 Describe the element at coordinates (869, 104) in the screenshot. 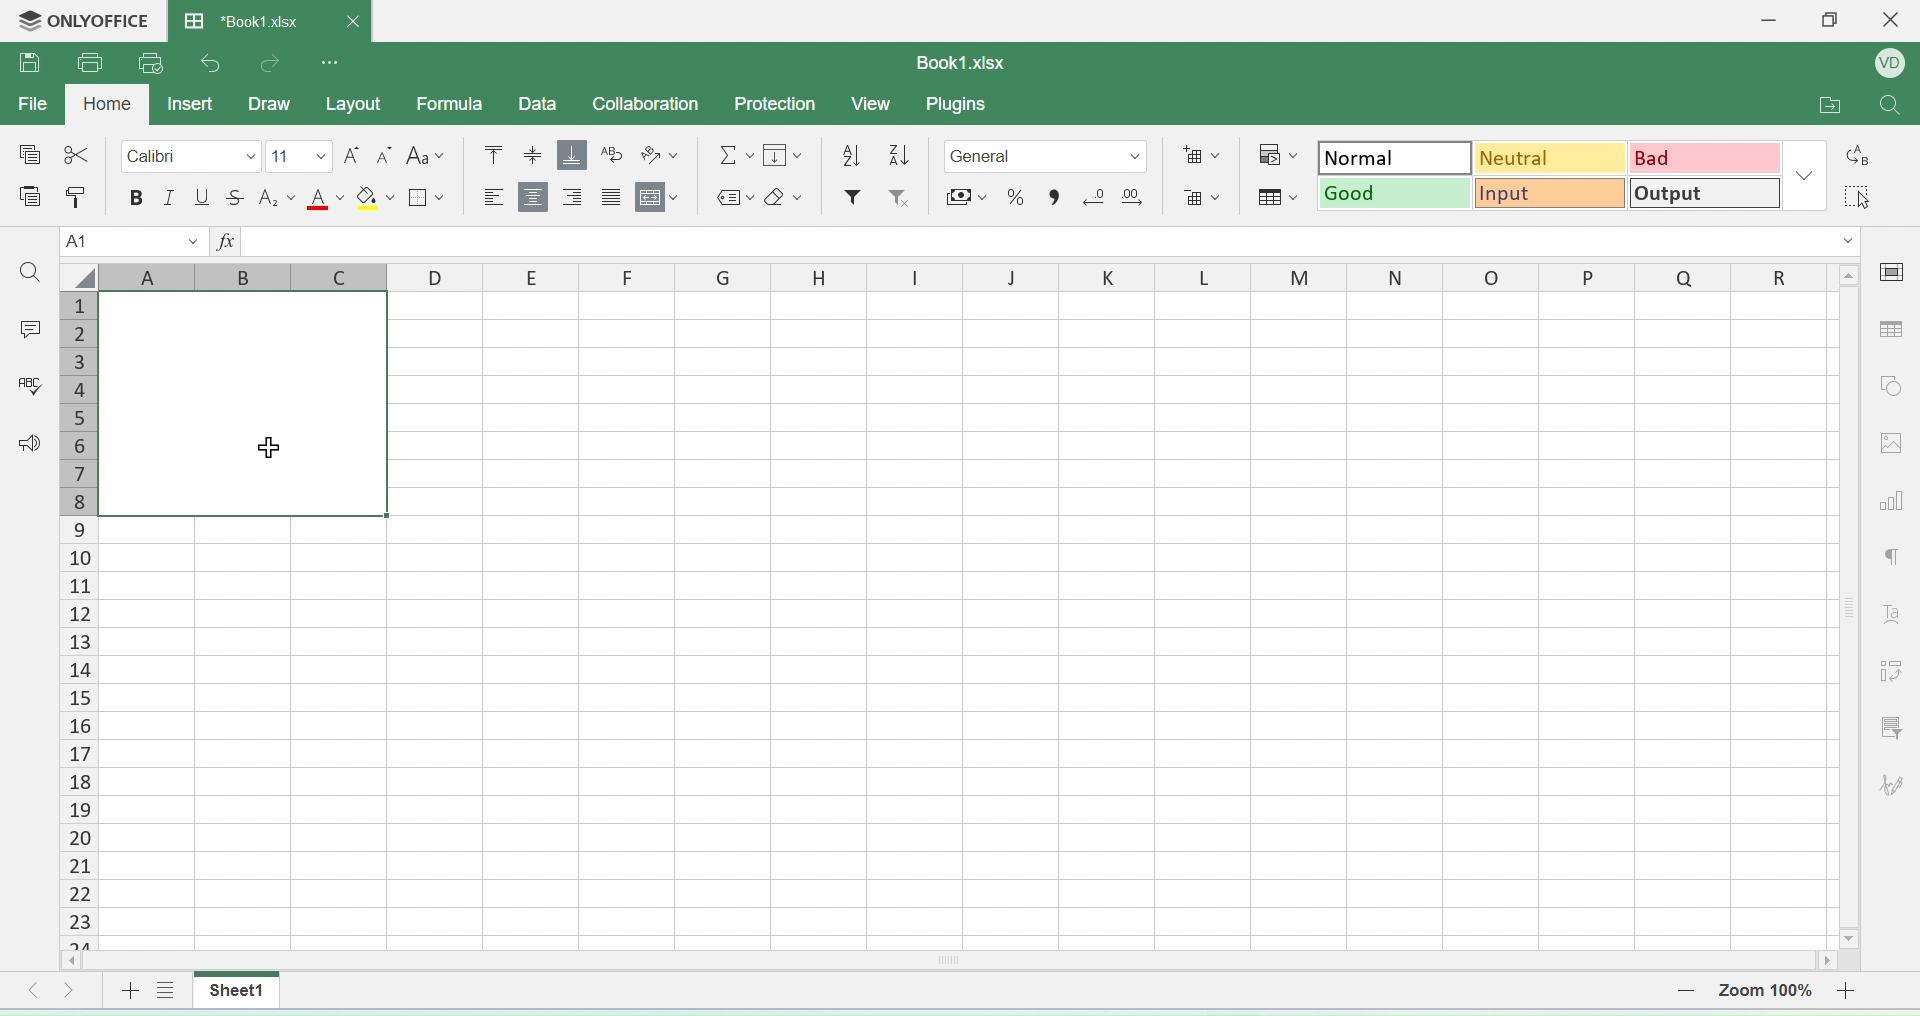

I see `view` at that location.